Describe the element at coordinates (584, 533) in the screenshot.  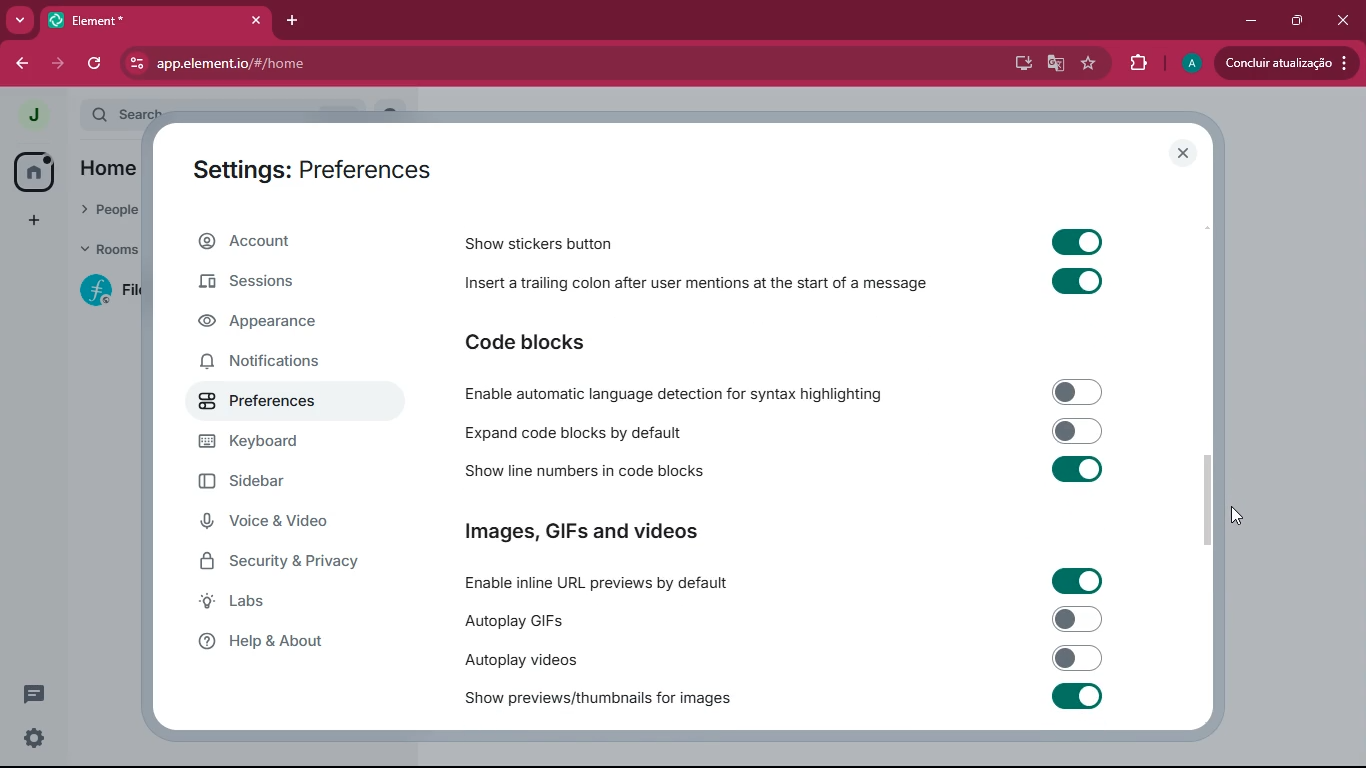
I see `images ` at that location.